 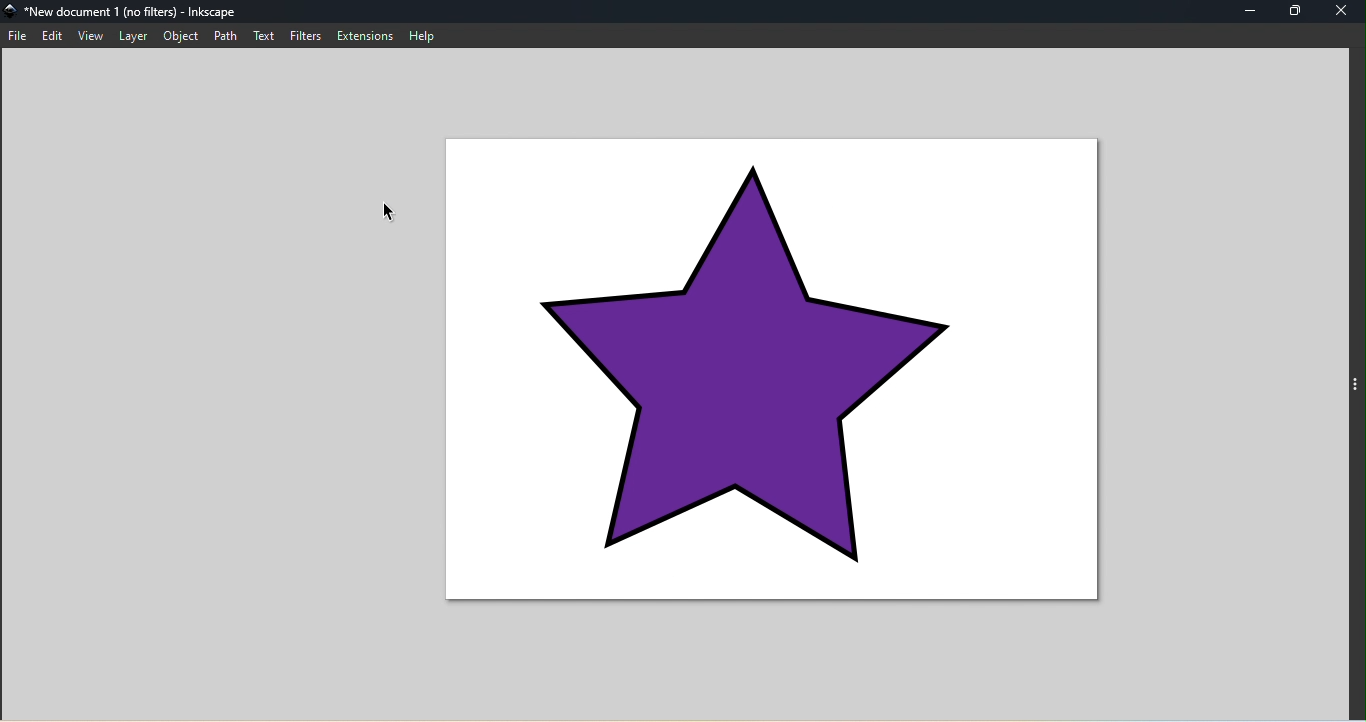 What do you see at coordinates (261, 34) in the screenshot?
I see `Text` at bounding box center [261, 34].